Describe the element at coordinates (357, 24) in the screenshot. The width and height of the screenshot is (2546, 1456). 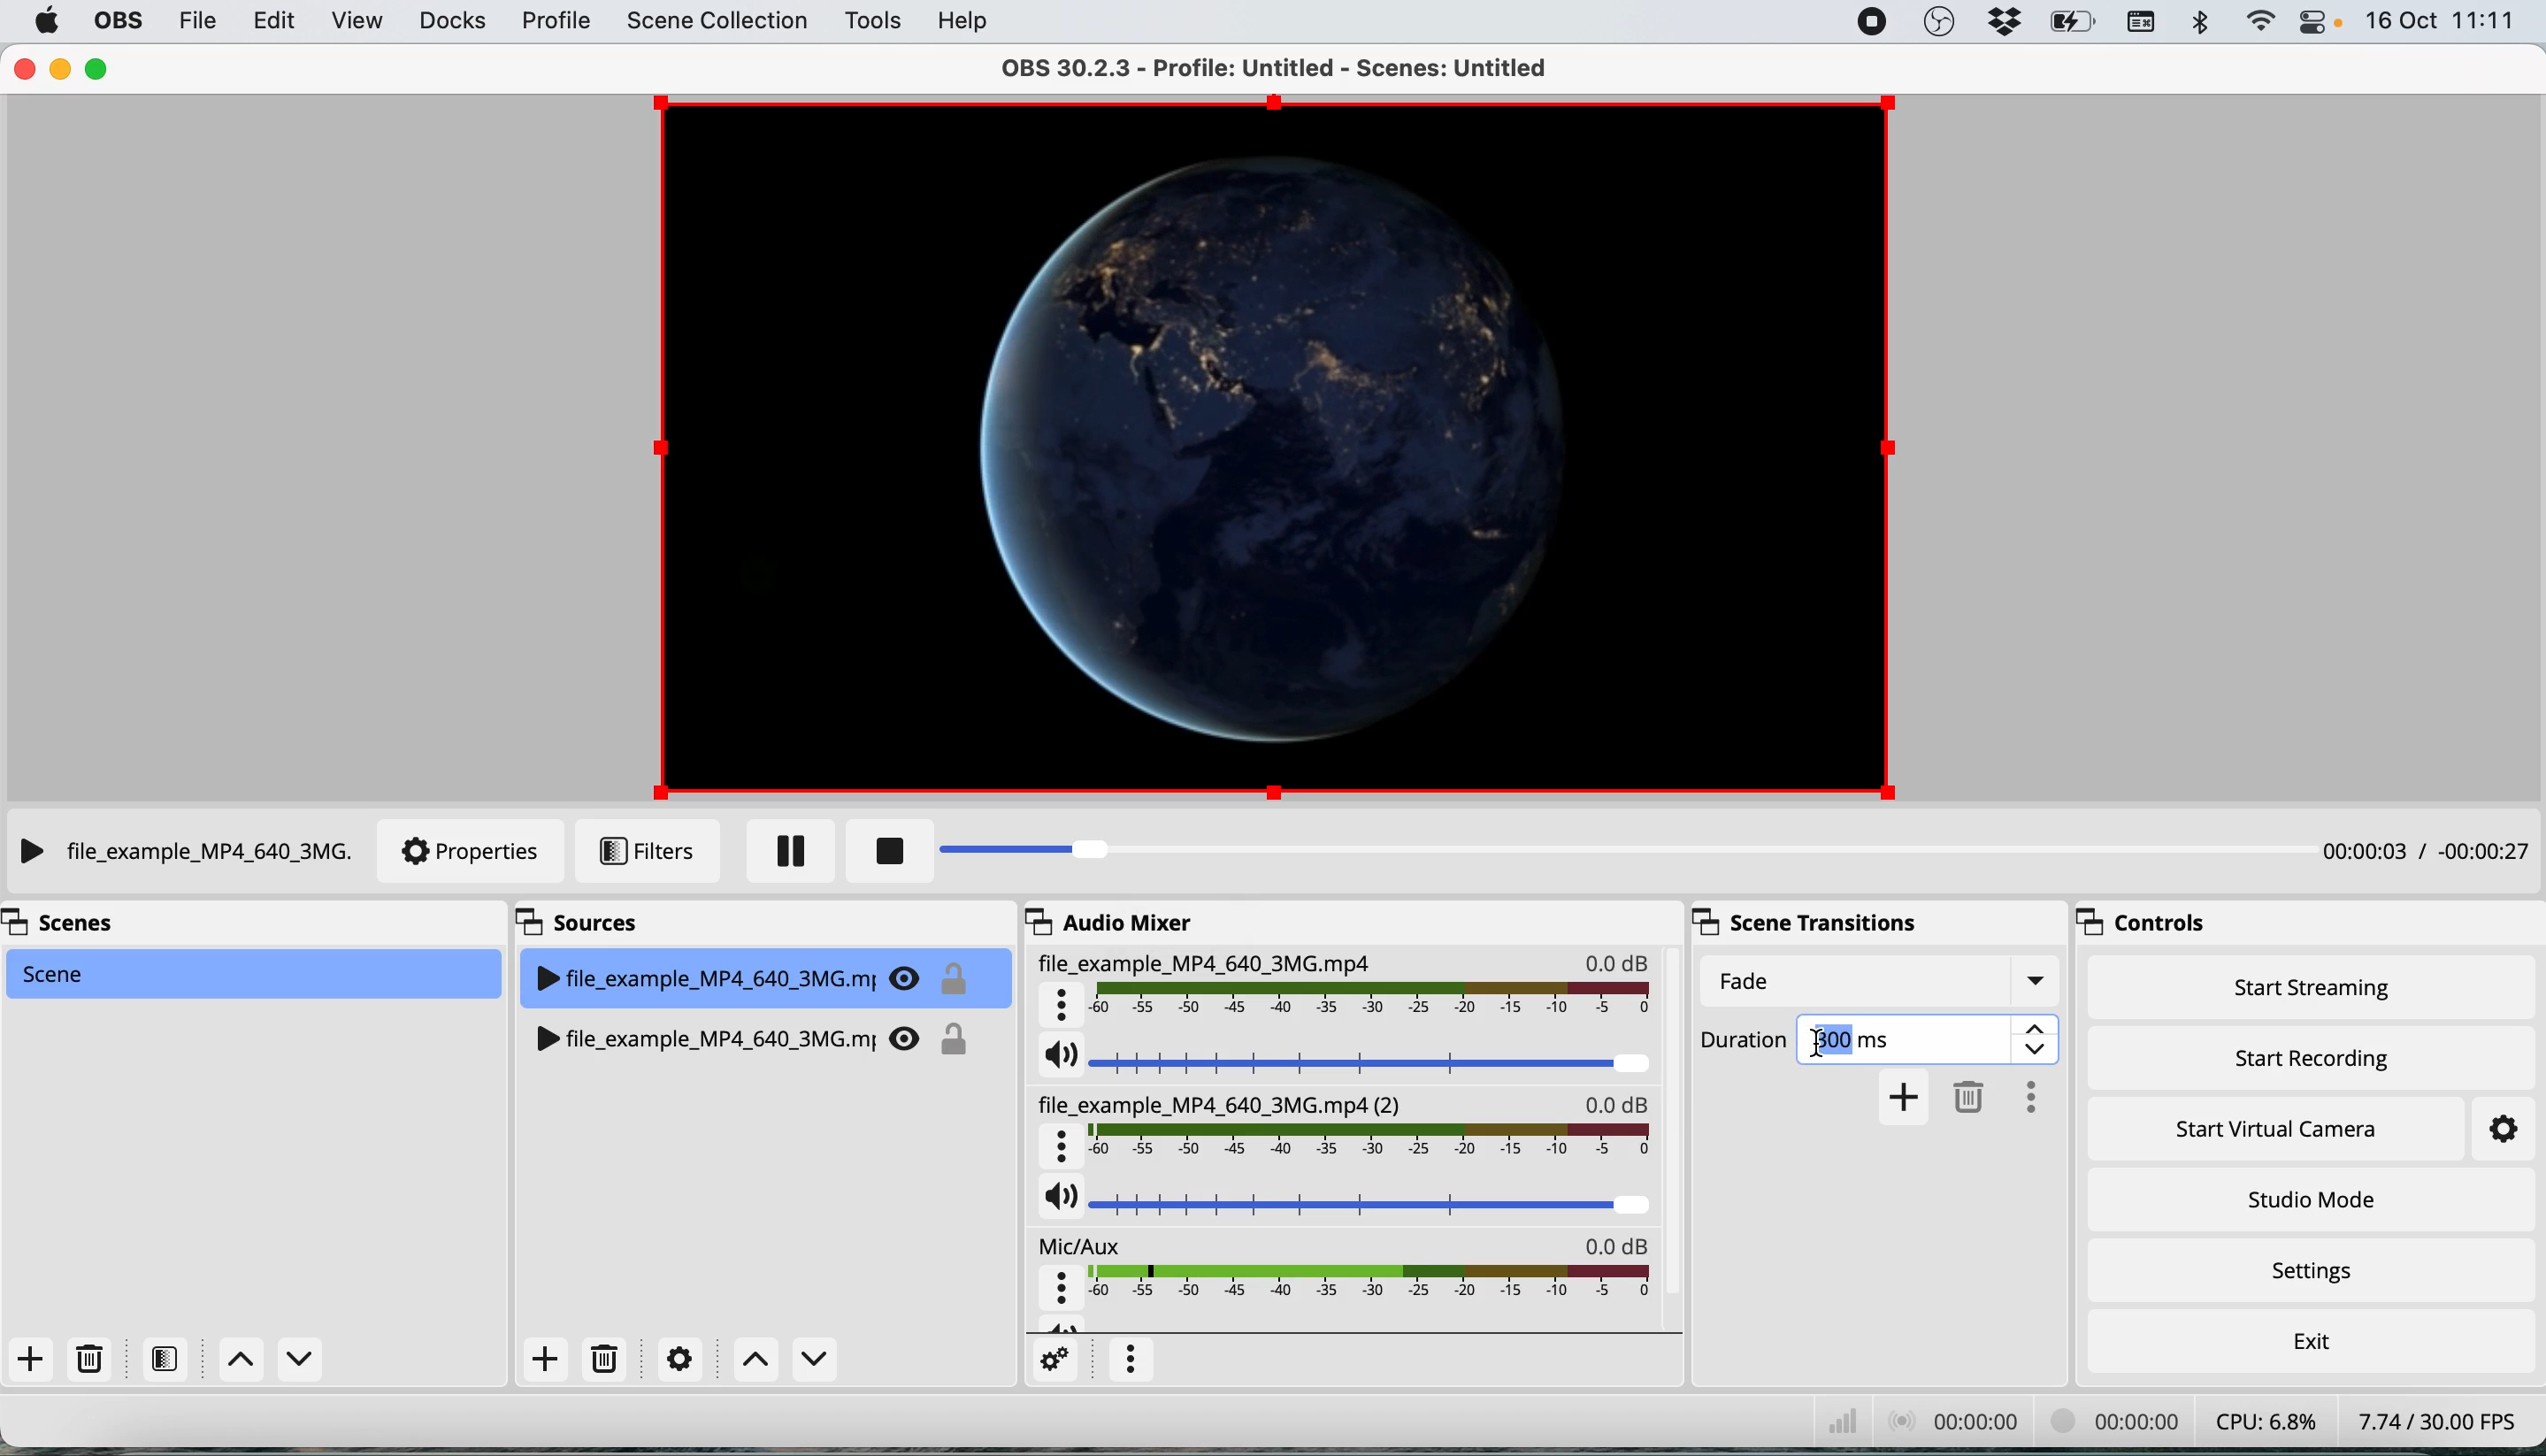
I see `view` at that location.